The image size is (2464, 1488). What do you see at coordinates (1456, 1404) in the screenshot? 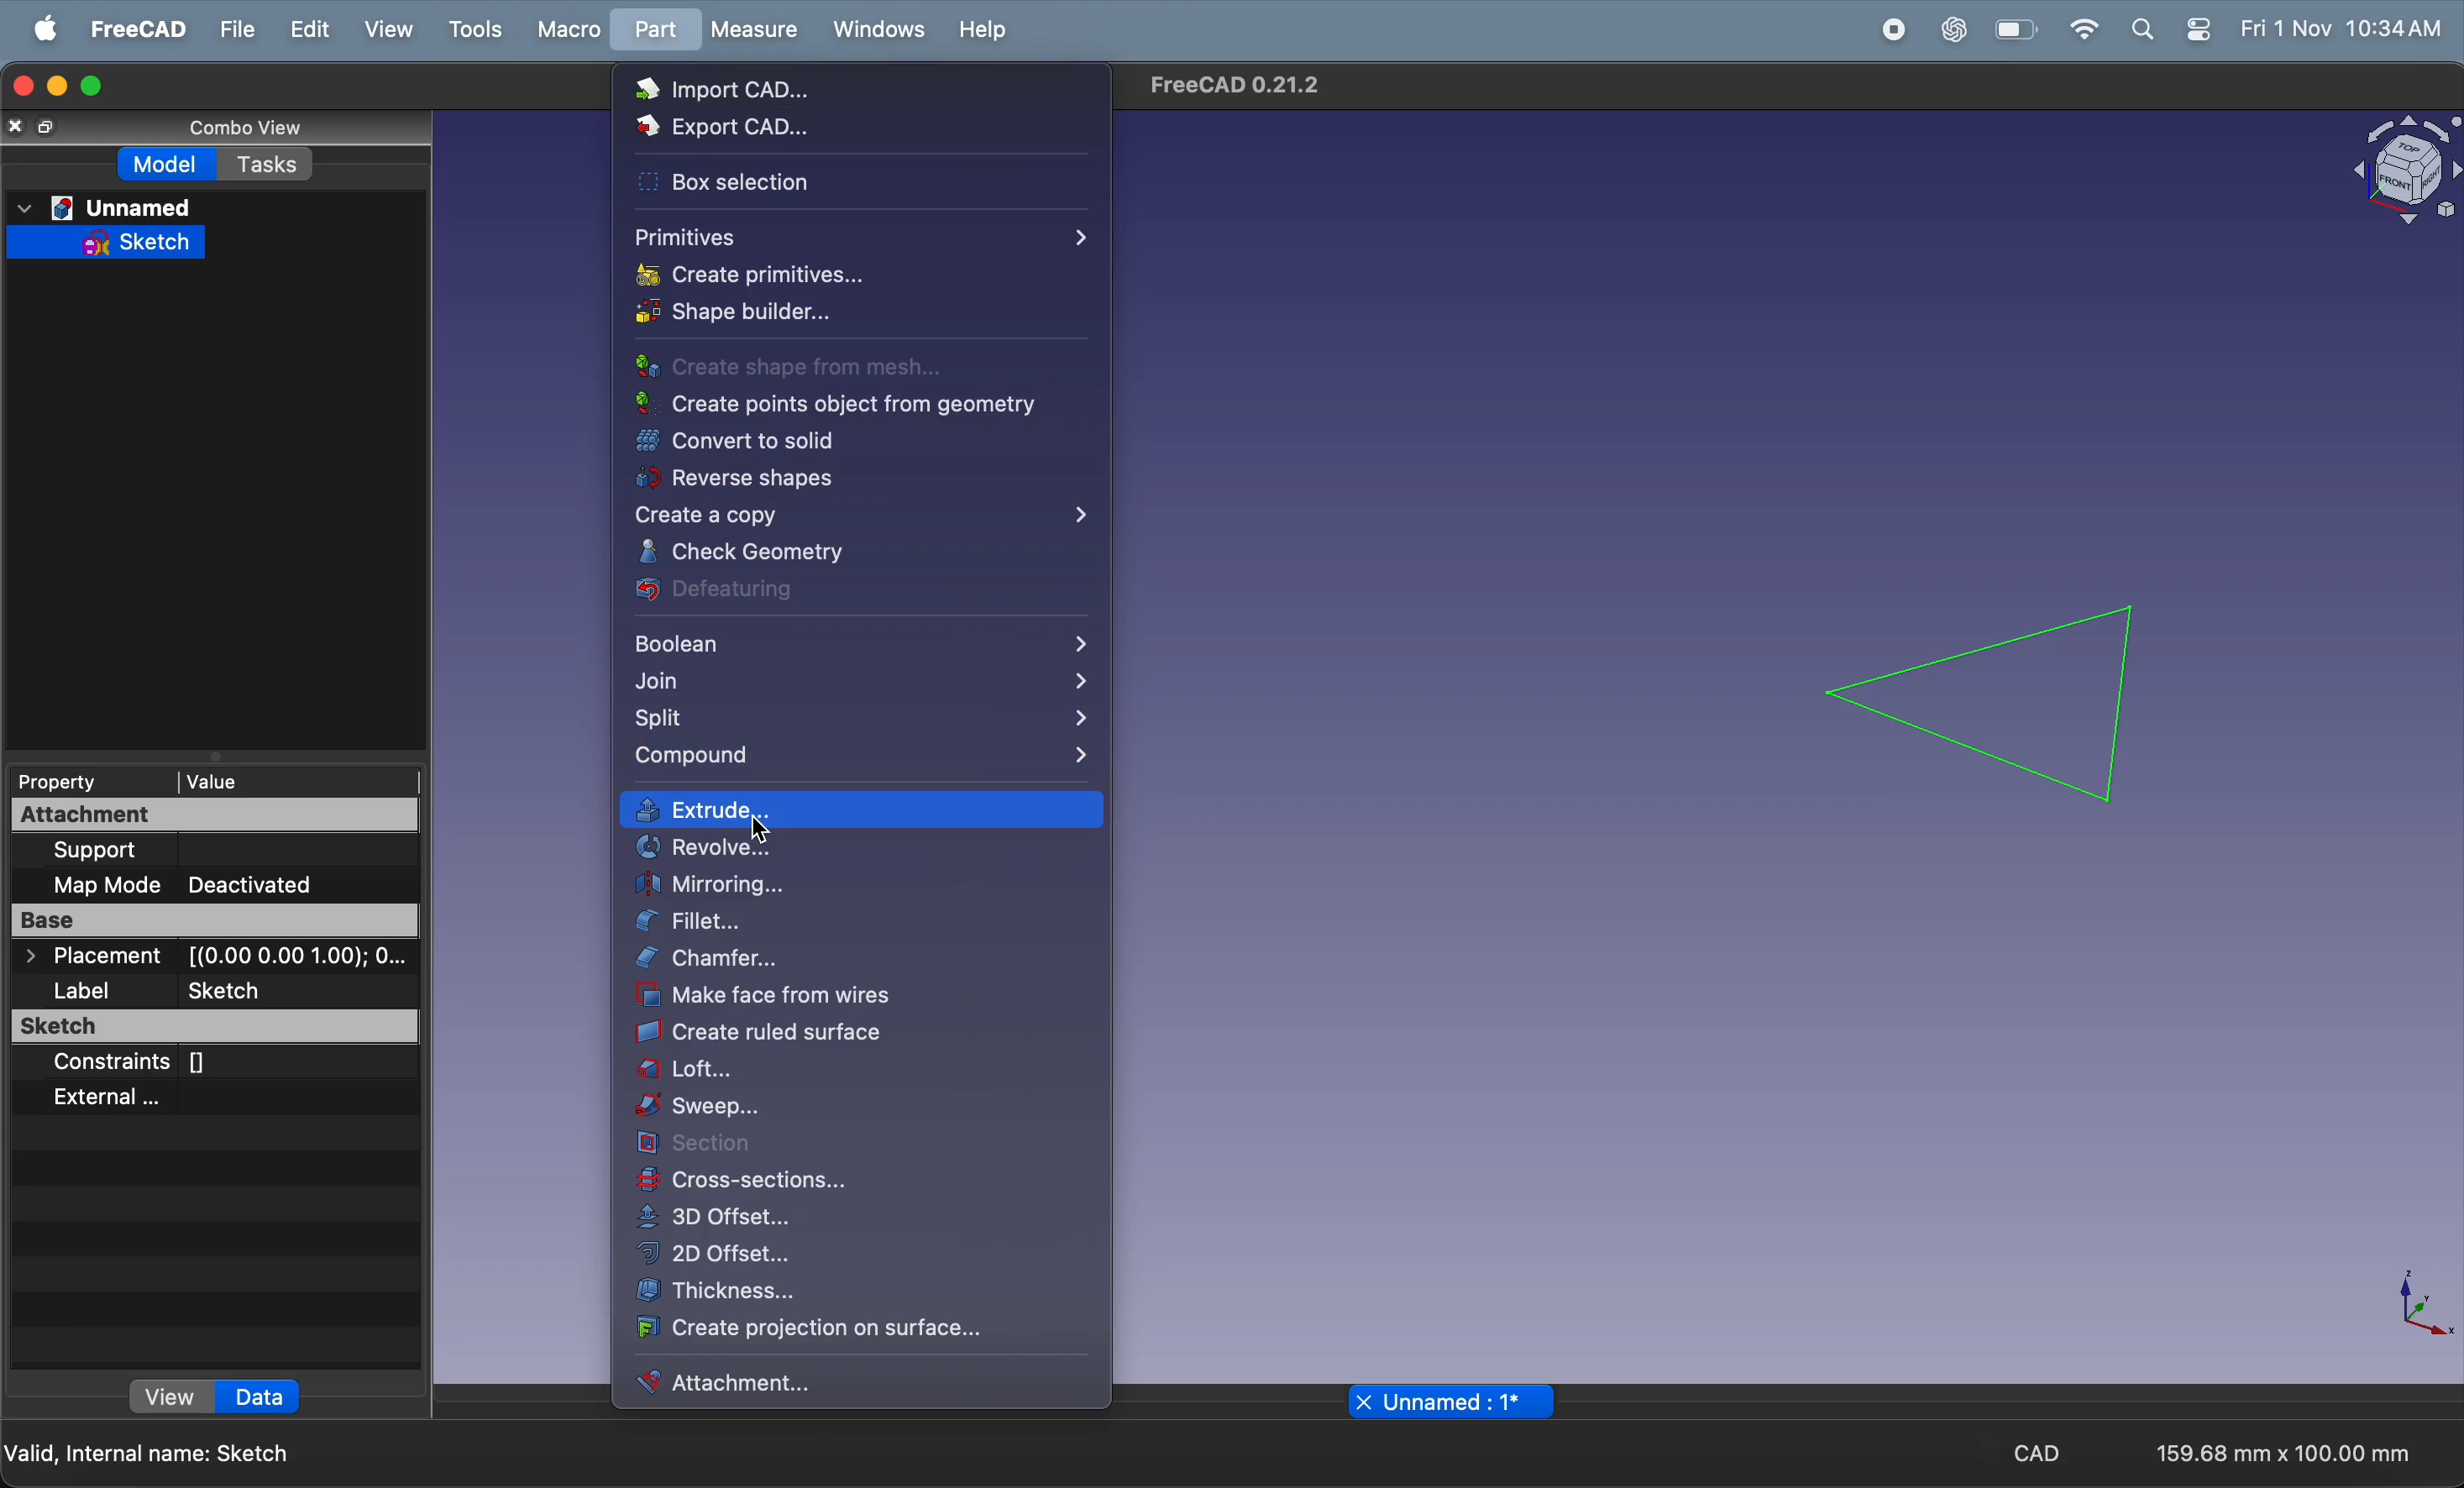
I see `Unnamed: 1*` at bounding box center [1456, 1404].